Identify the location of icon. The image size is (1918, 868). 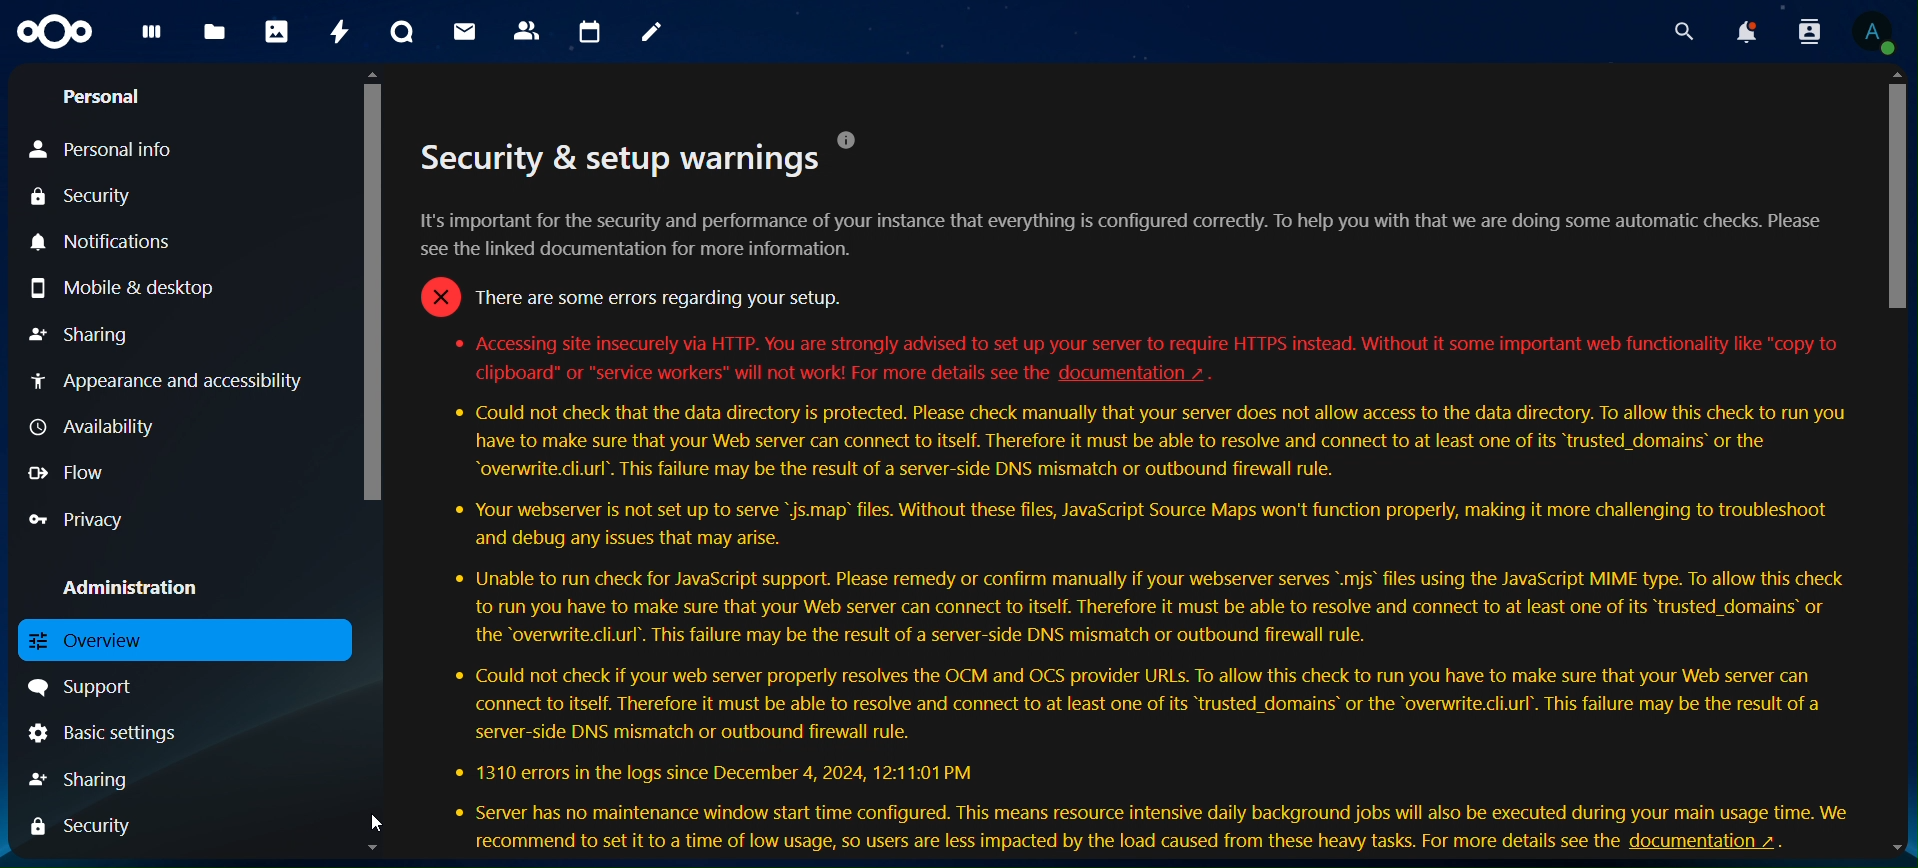
(59, 32).